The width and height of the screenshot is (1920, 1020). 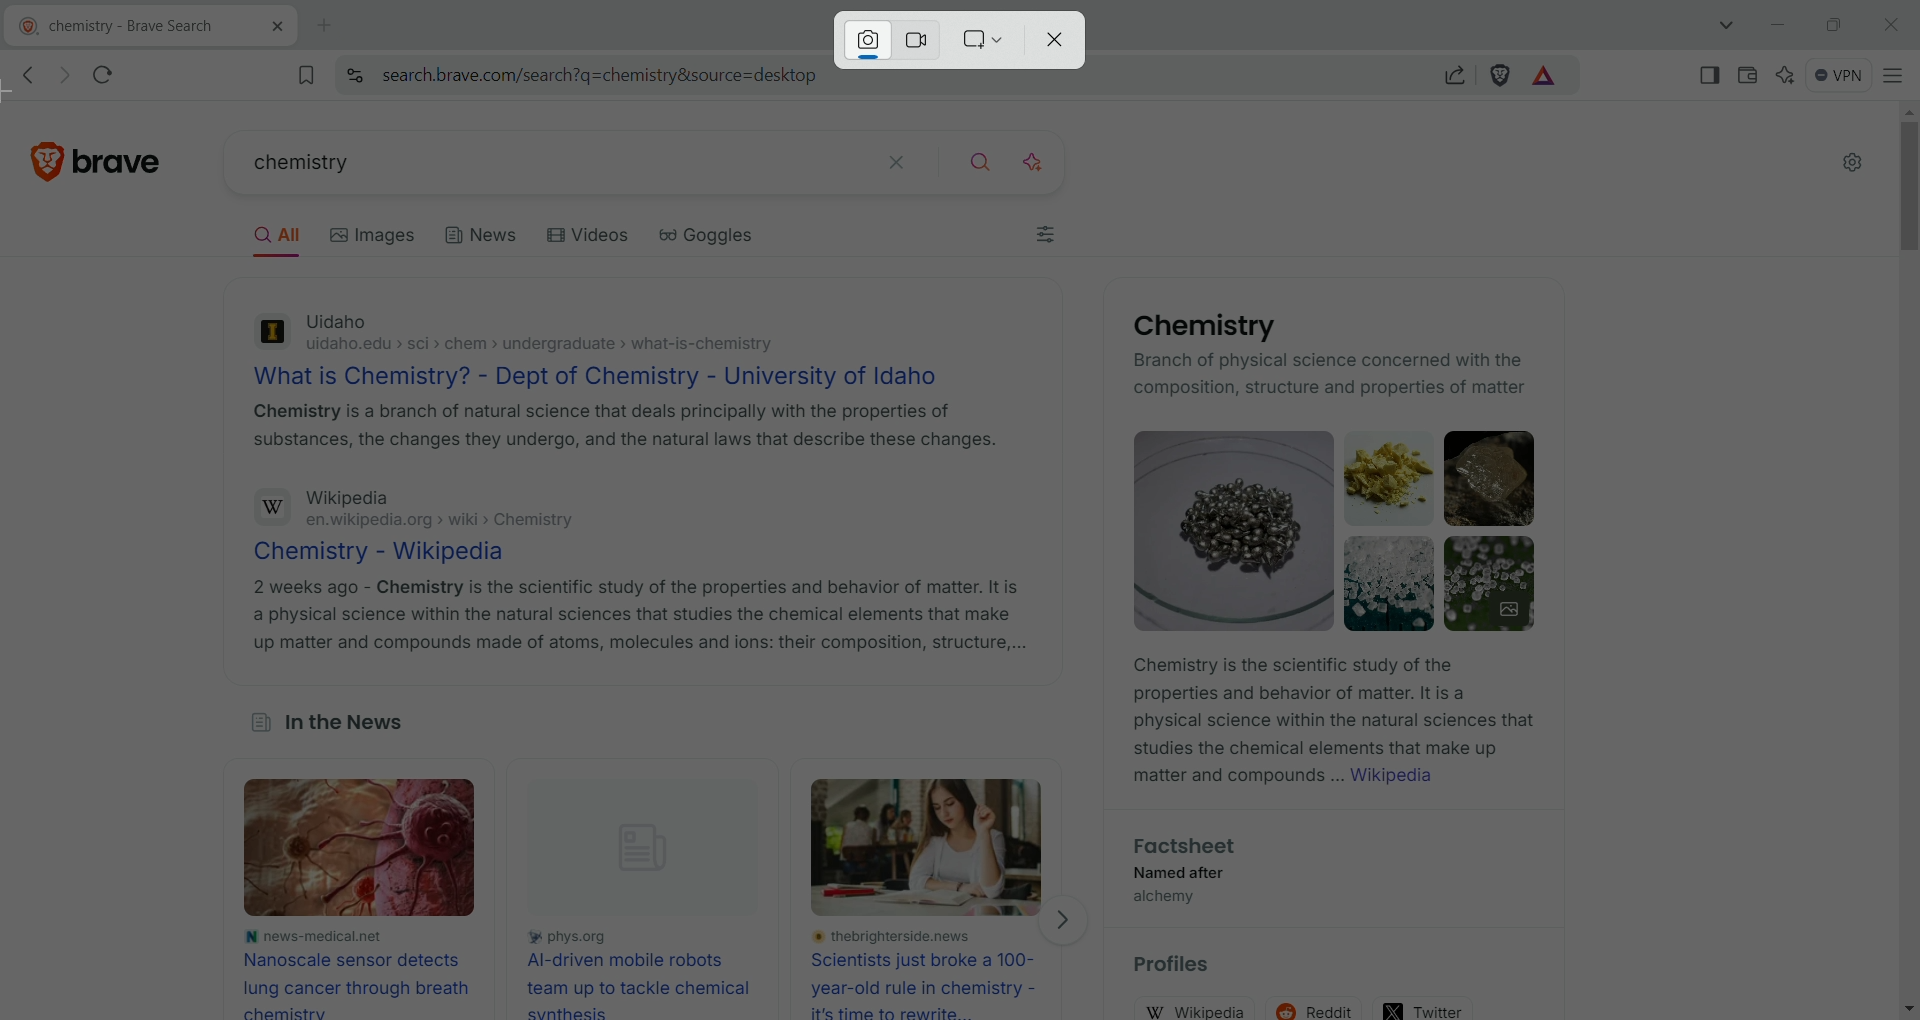 What do you see at coordinates (445, 524) in the screenshot?
I see `Wikipediaen.wikipedia.org > wiki > ChemistryChemistry - Wikipedia` at bounding box center [445, 524].